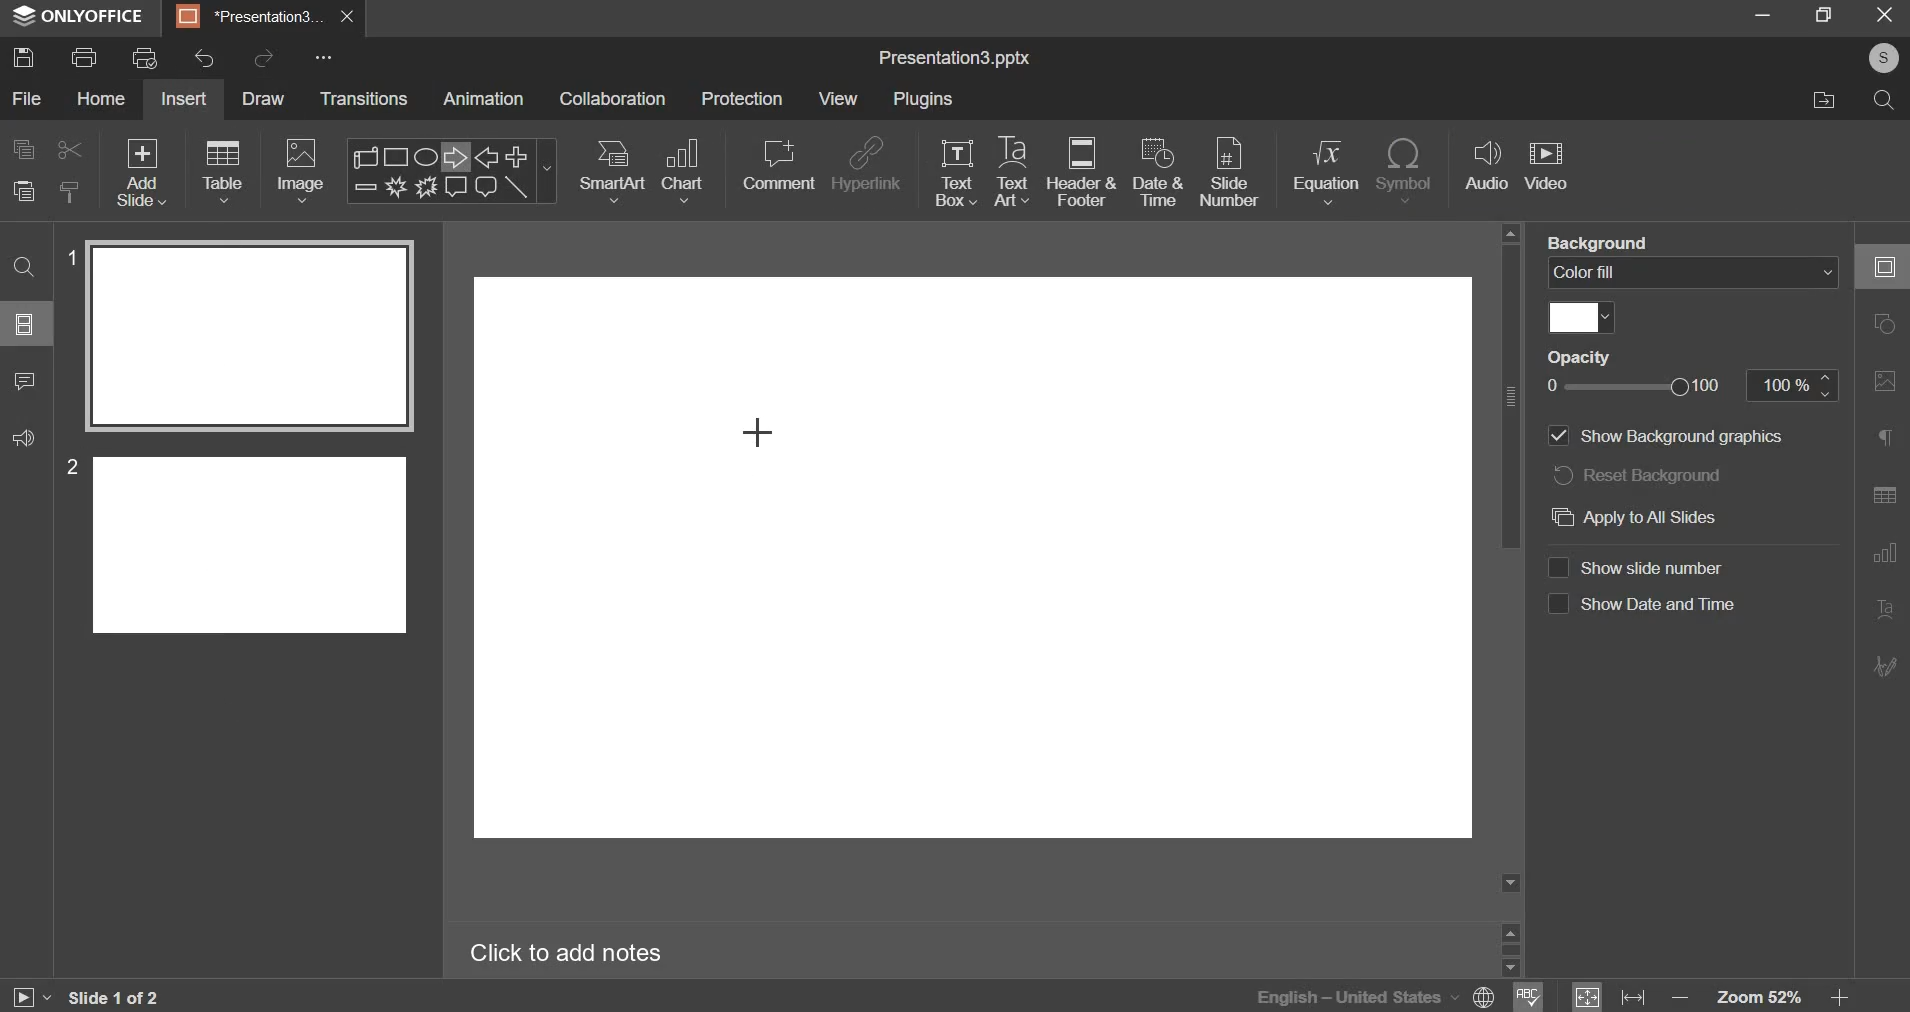 This screenshot has width=1910, height=1012. I want to click on table, so click(225, 171).